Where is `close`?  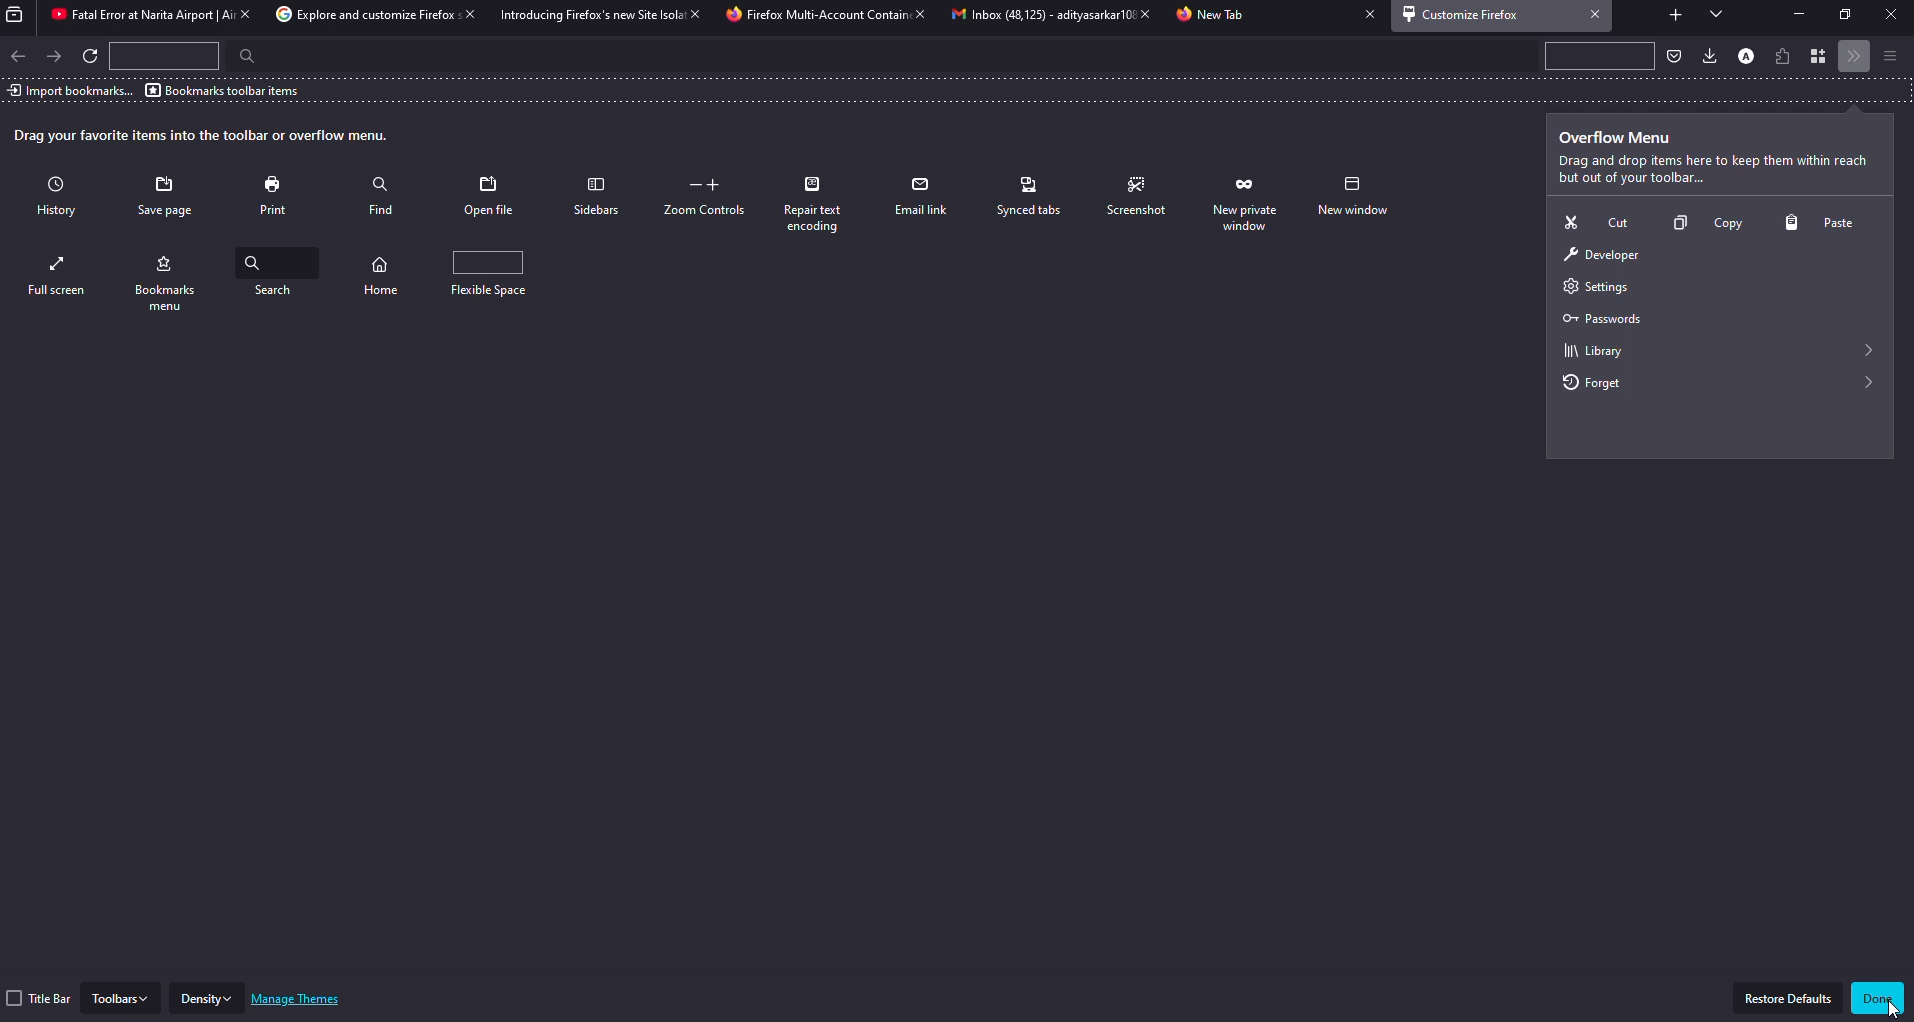 close is located at coordinates (1596, 14).